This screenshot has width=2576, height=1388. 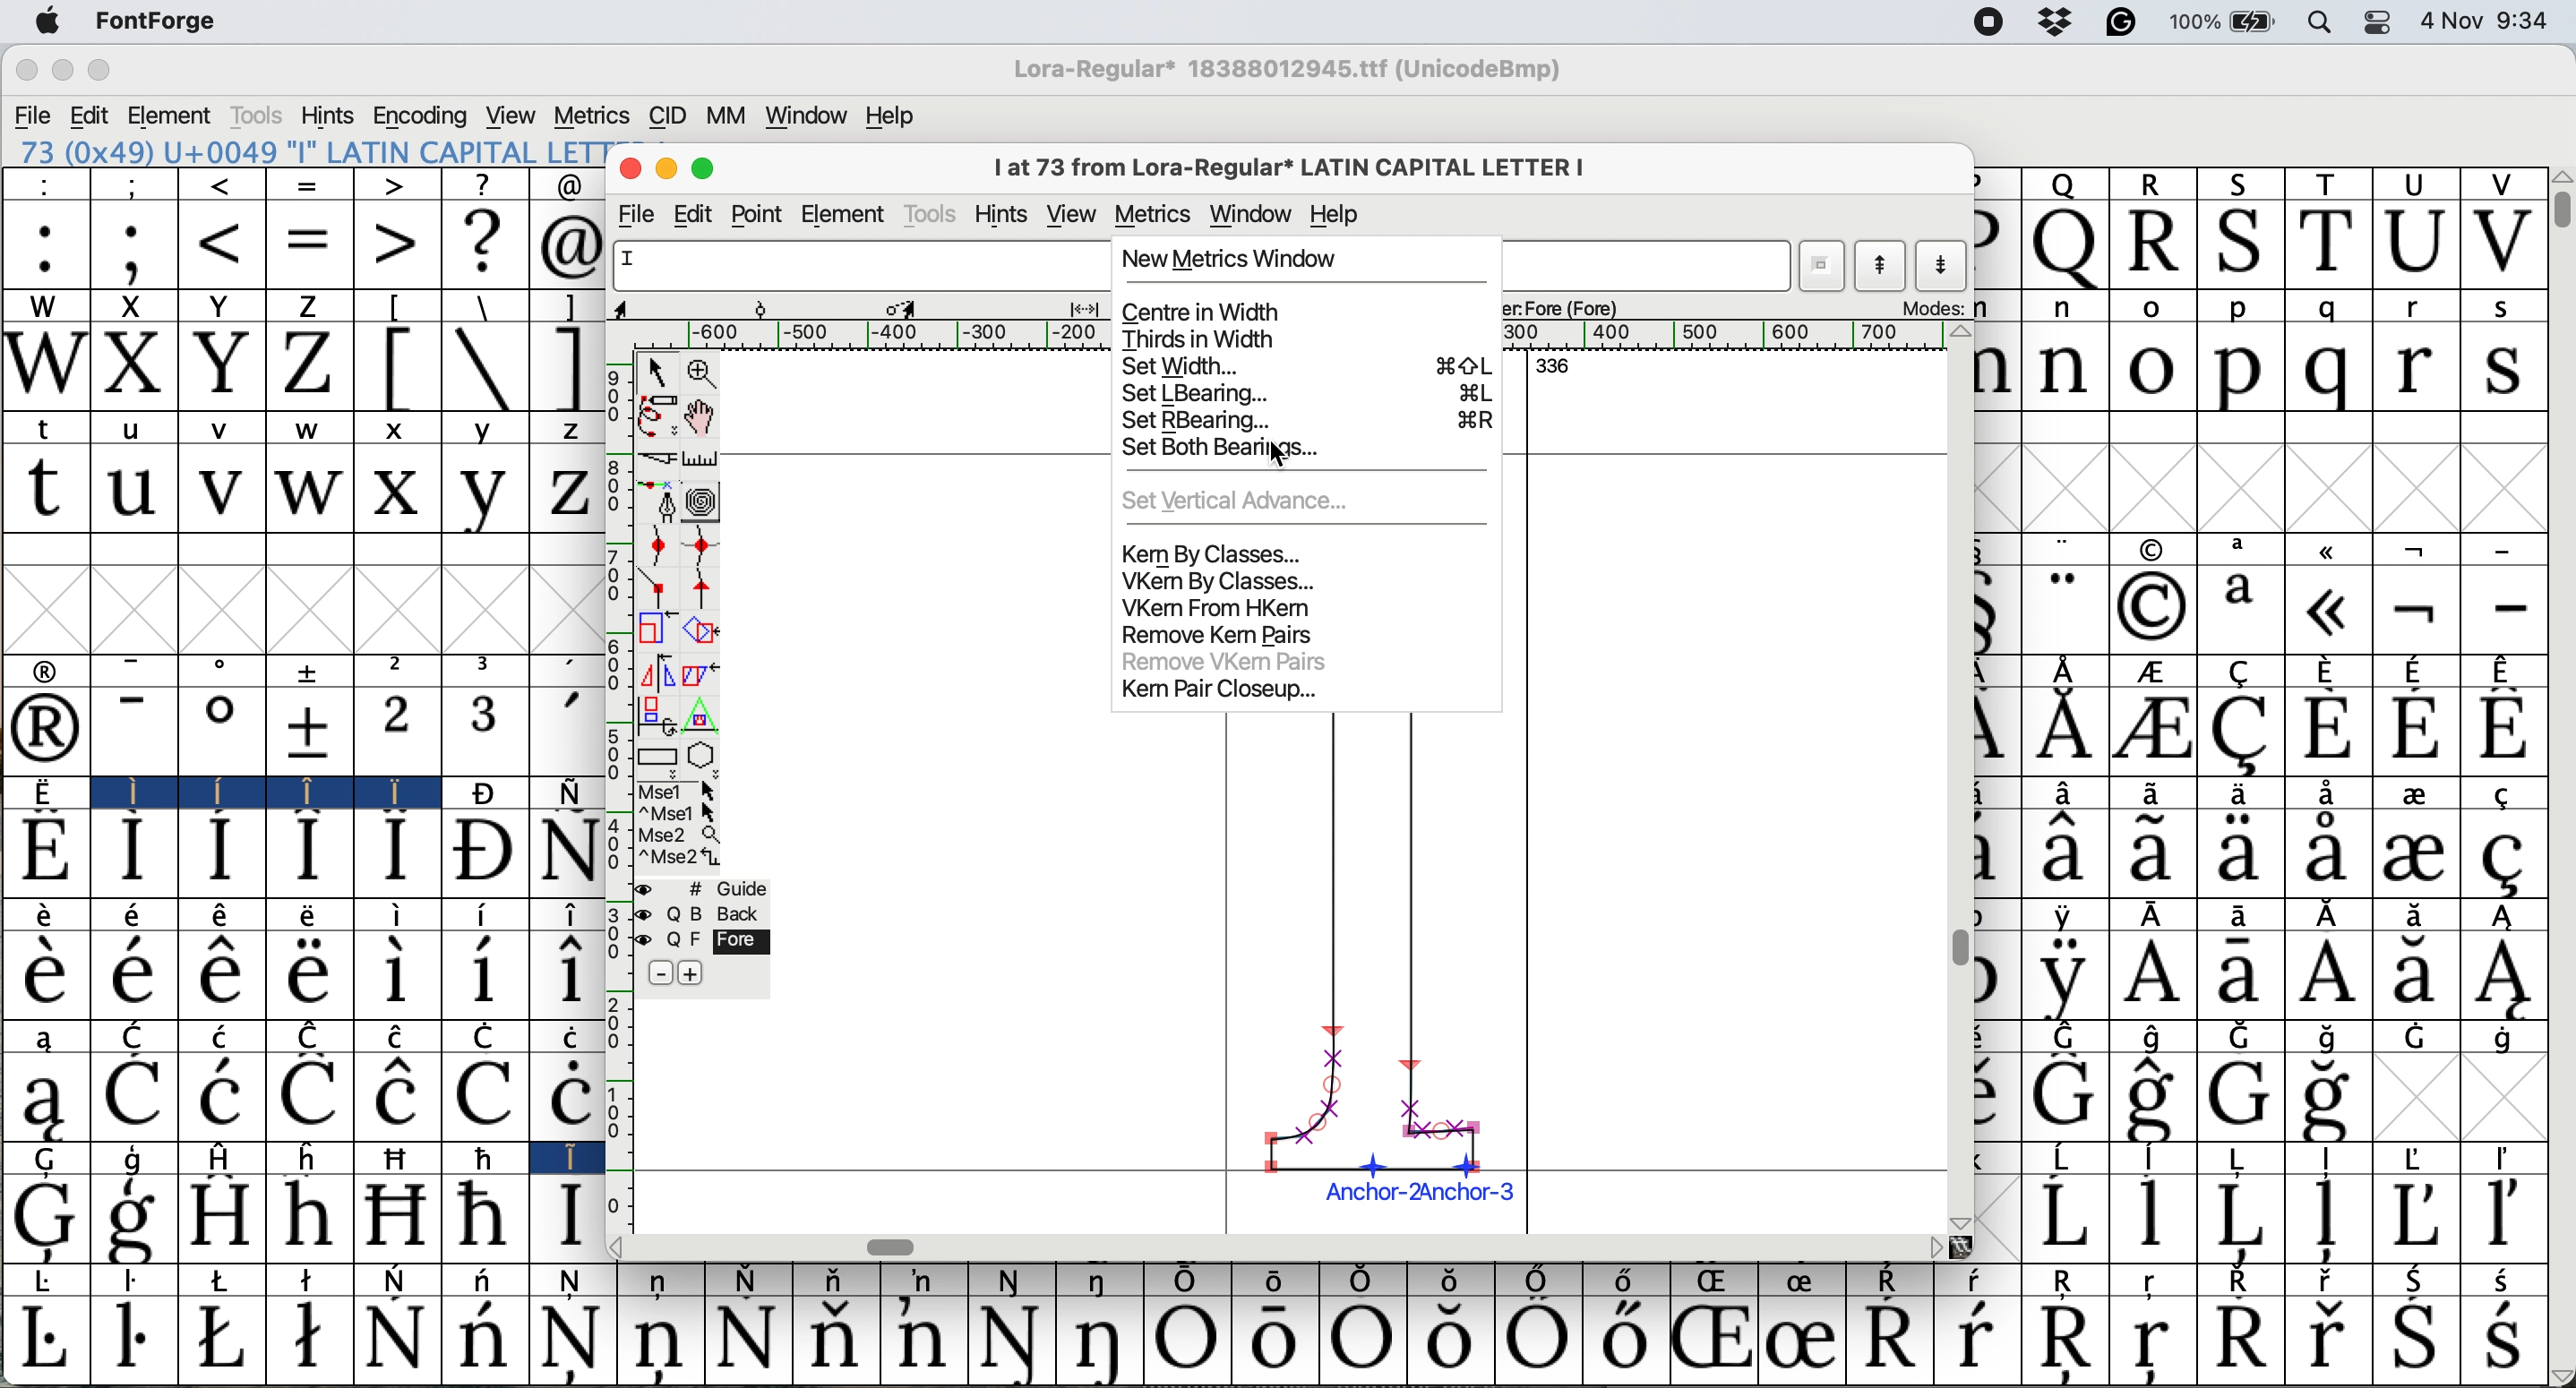 I want to click on R, so click(x=2156, y=245).